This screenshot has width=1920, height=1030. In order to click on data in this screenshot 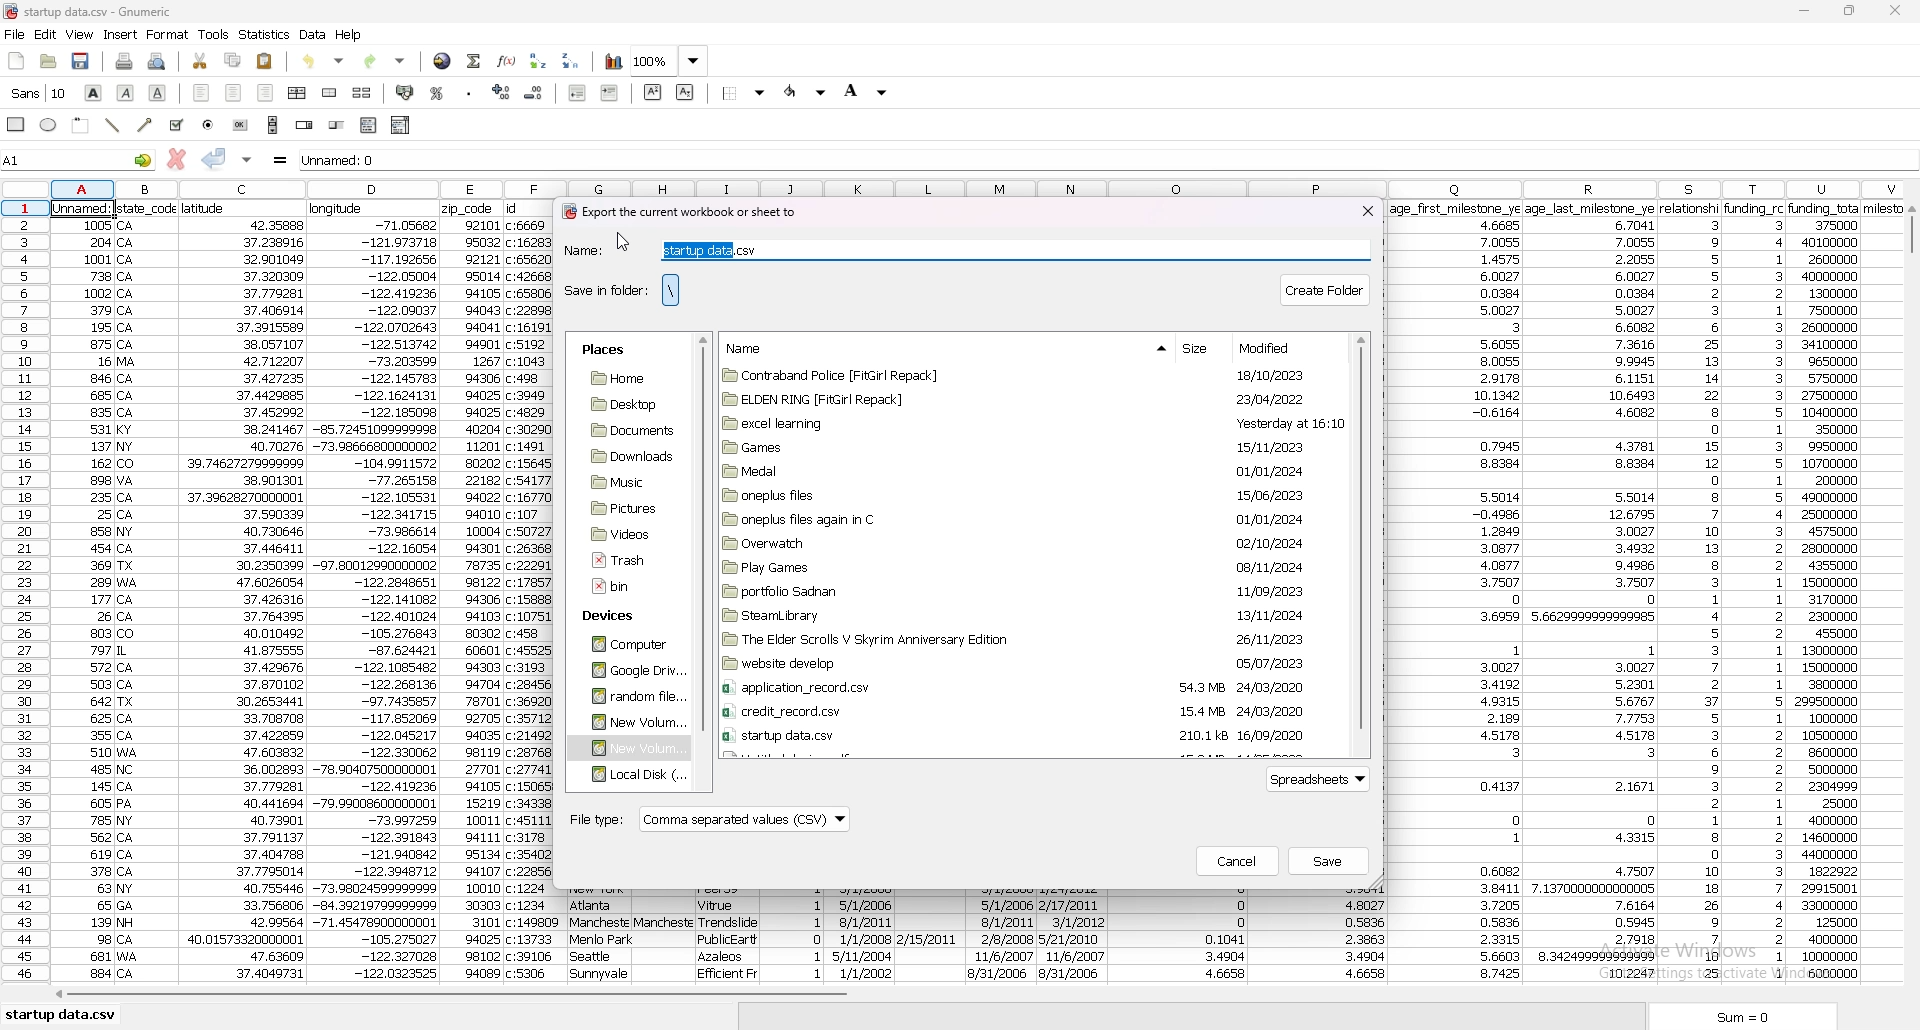, I will do `click(314, 34)`.